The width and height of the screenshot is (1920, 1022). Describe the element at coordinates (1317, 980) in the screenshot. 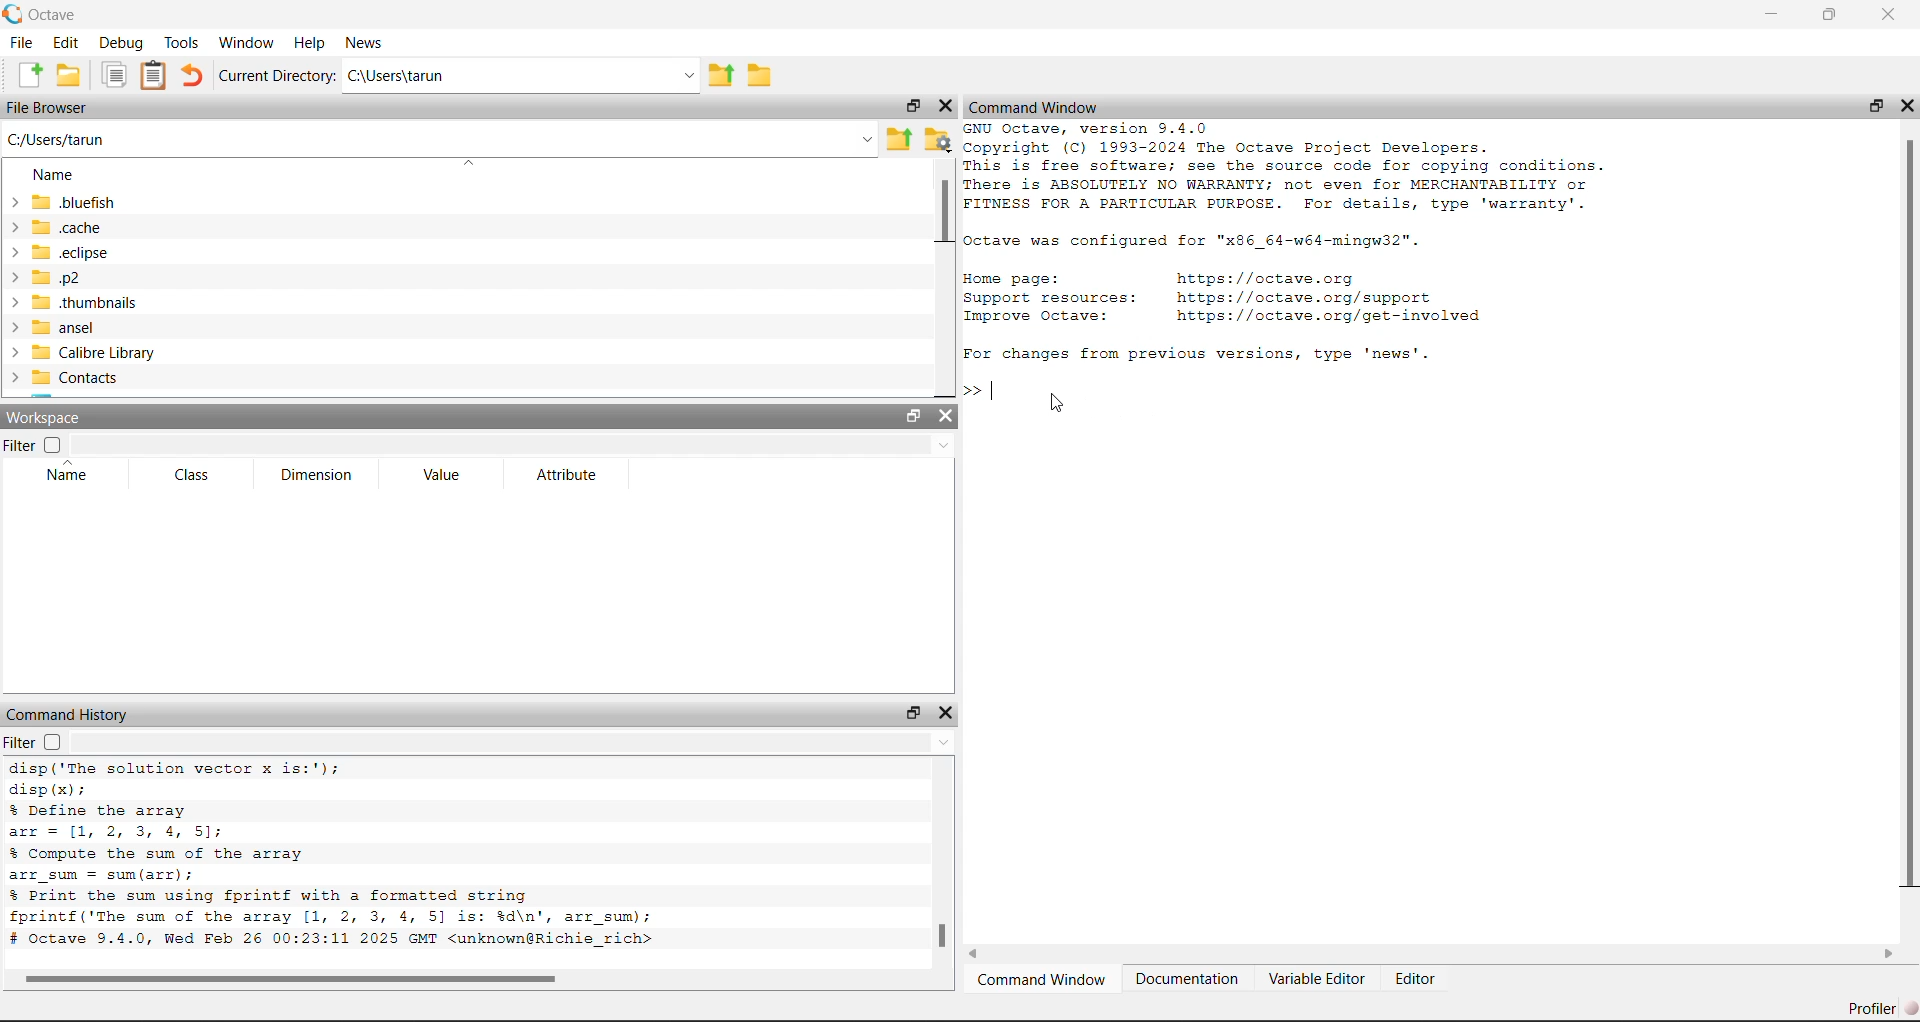

I see `Variable Editor` at that location.